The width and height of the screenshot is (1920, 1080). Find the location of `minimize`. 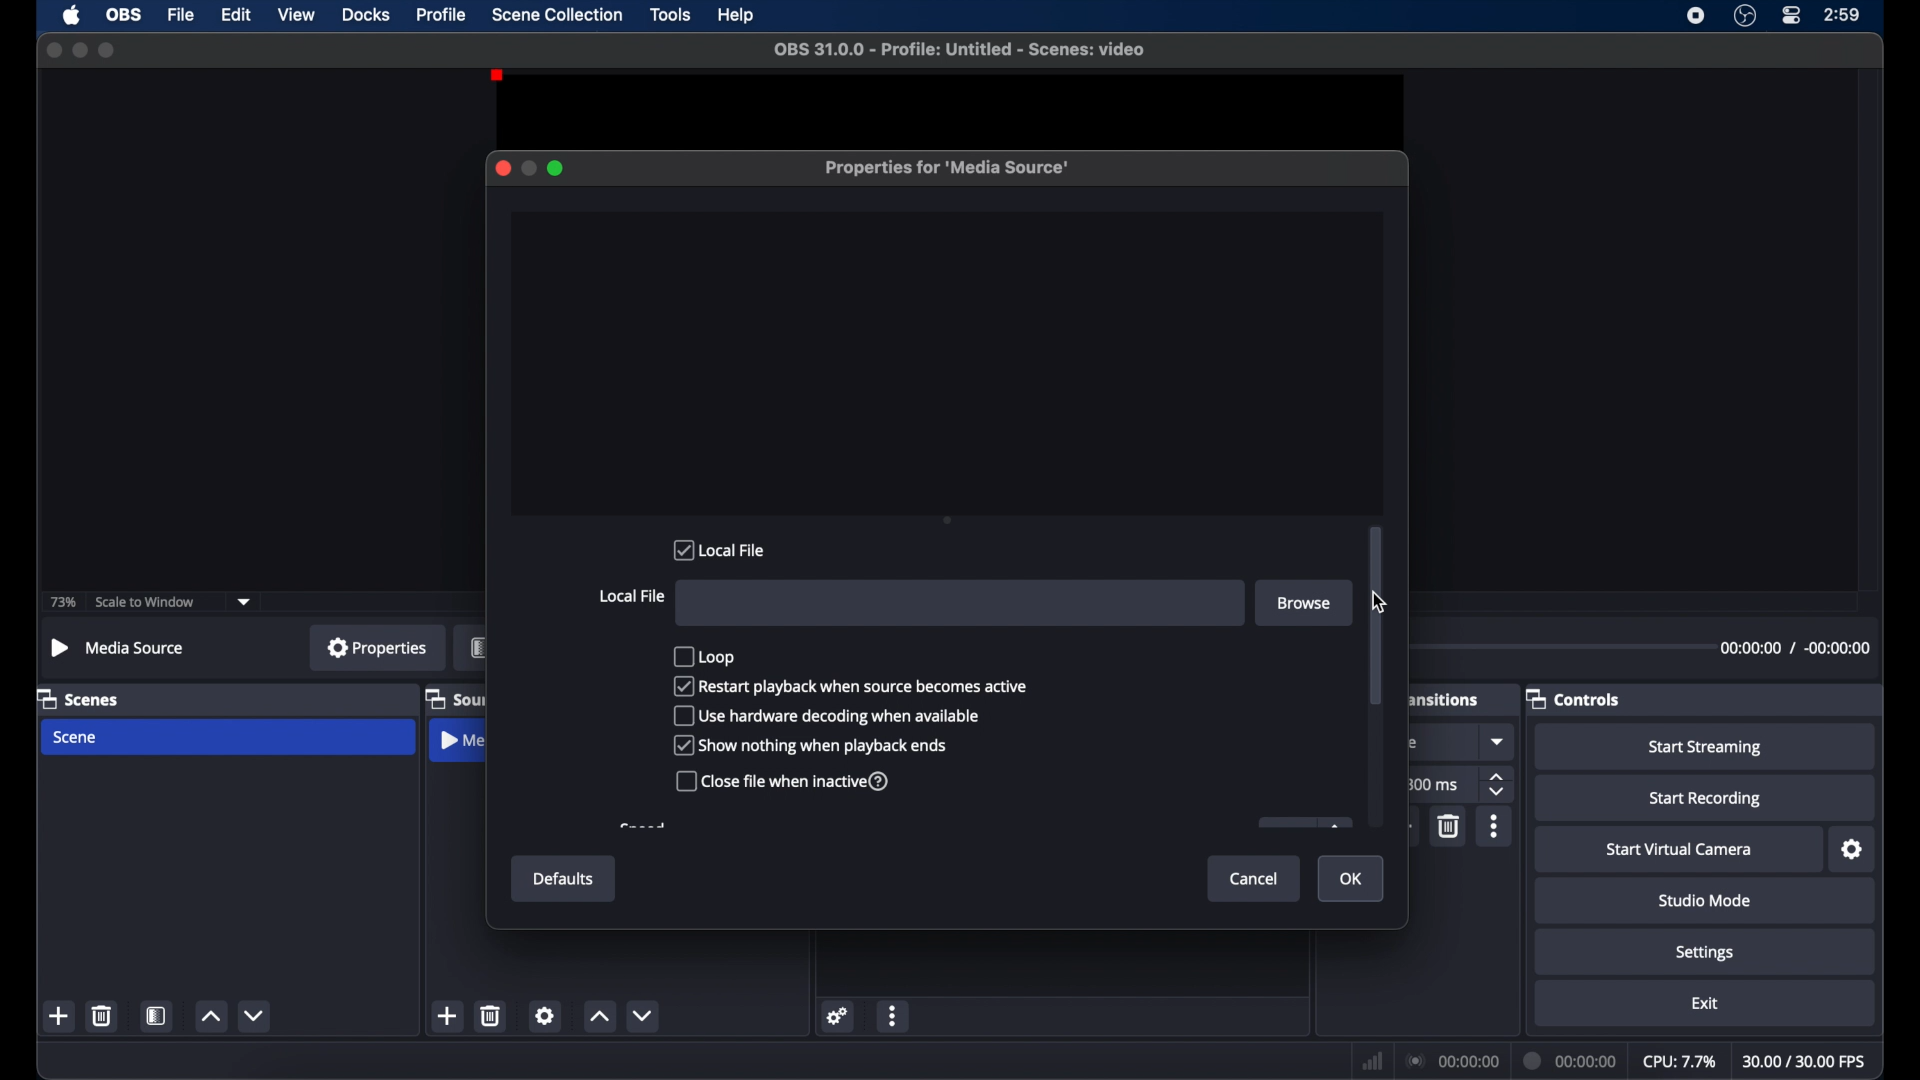

minimize is located at coordinates (79, 50).